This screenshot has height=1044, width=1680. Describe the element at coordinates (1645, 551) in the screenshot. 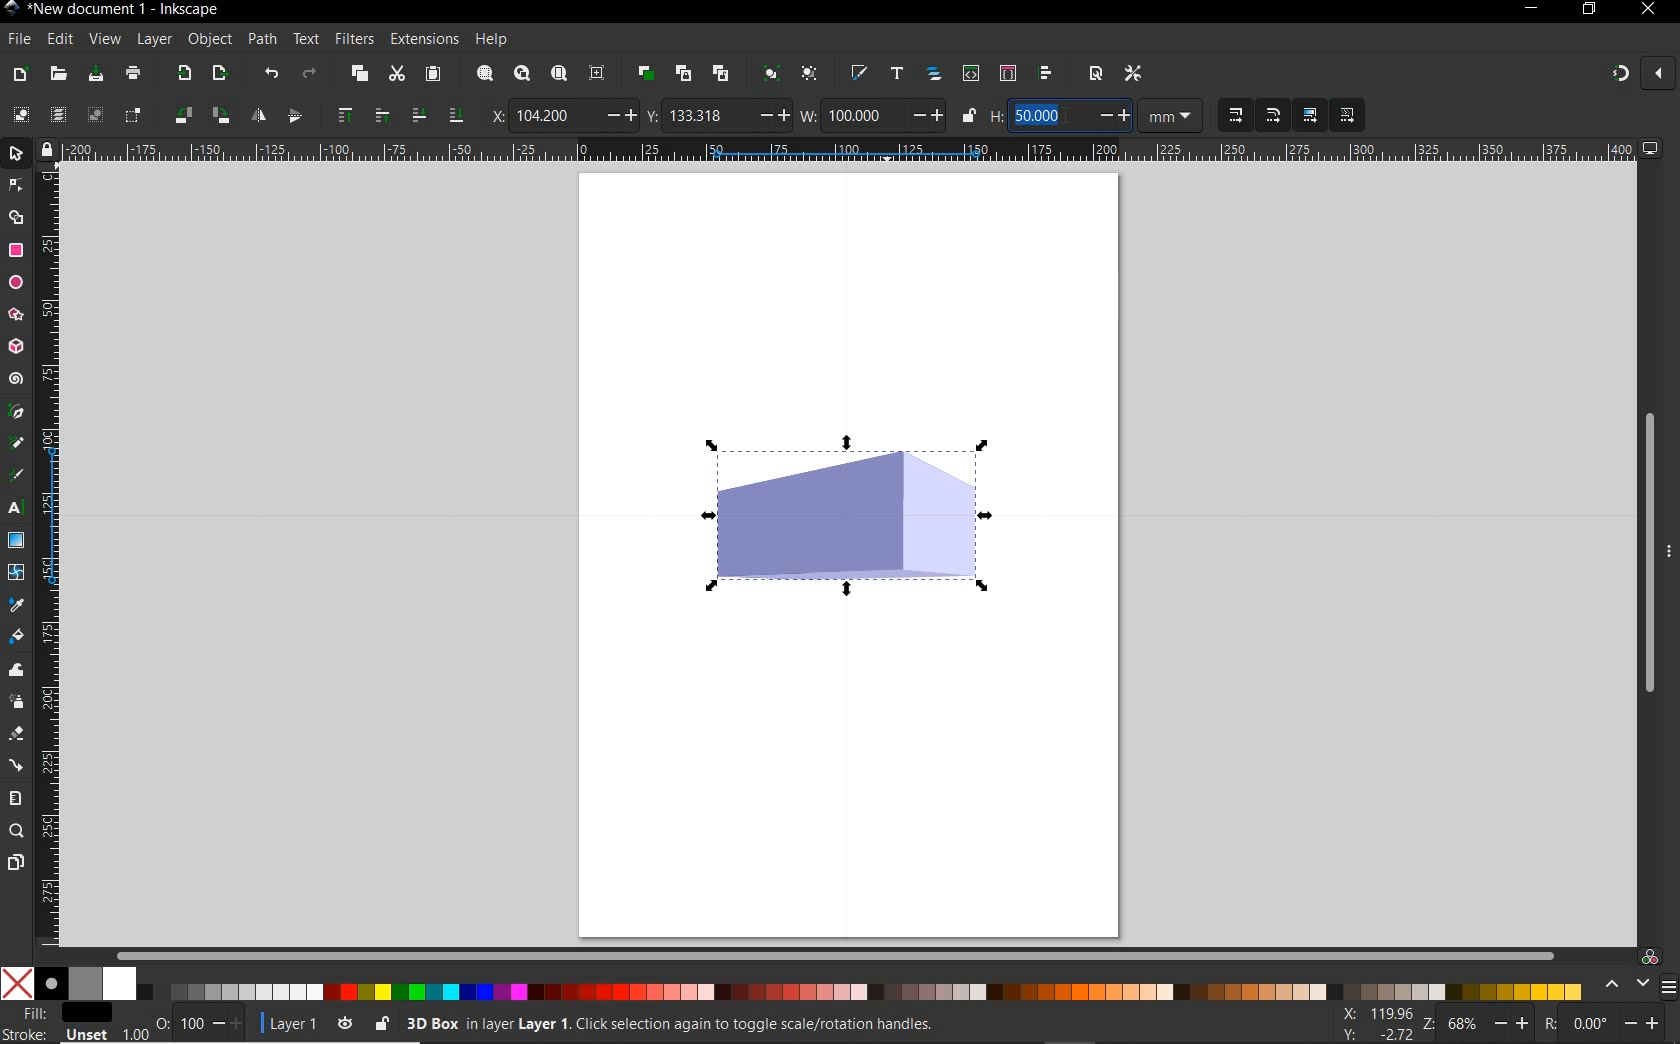

I see `scrollbar` at that location.